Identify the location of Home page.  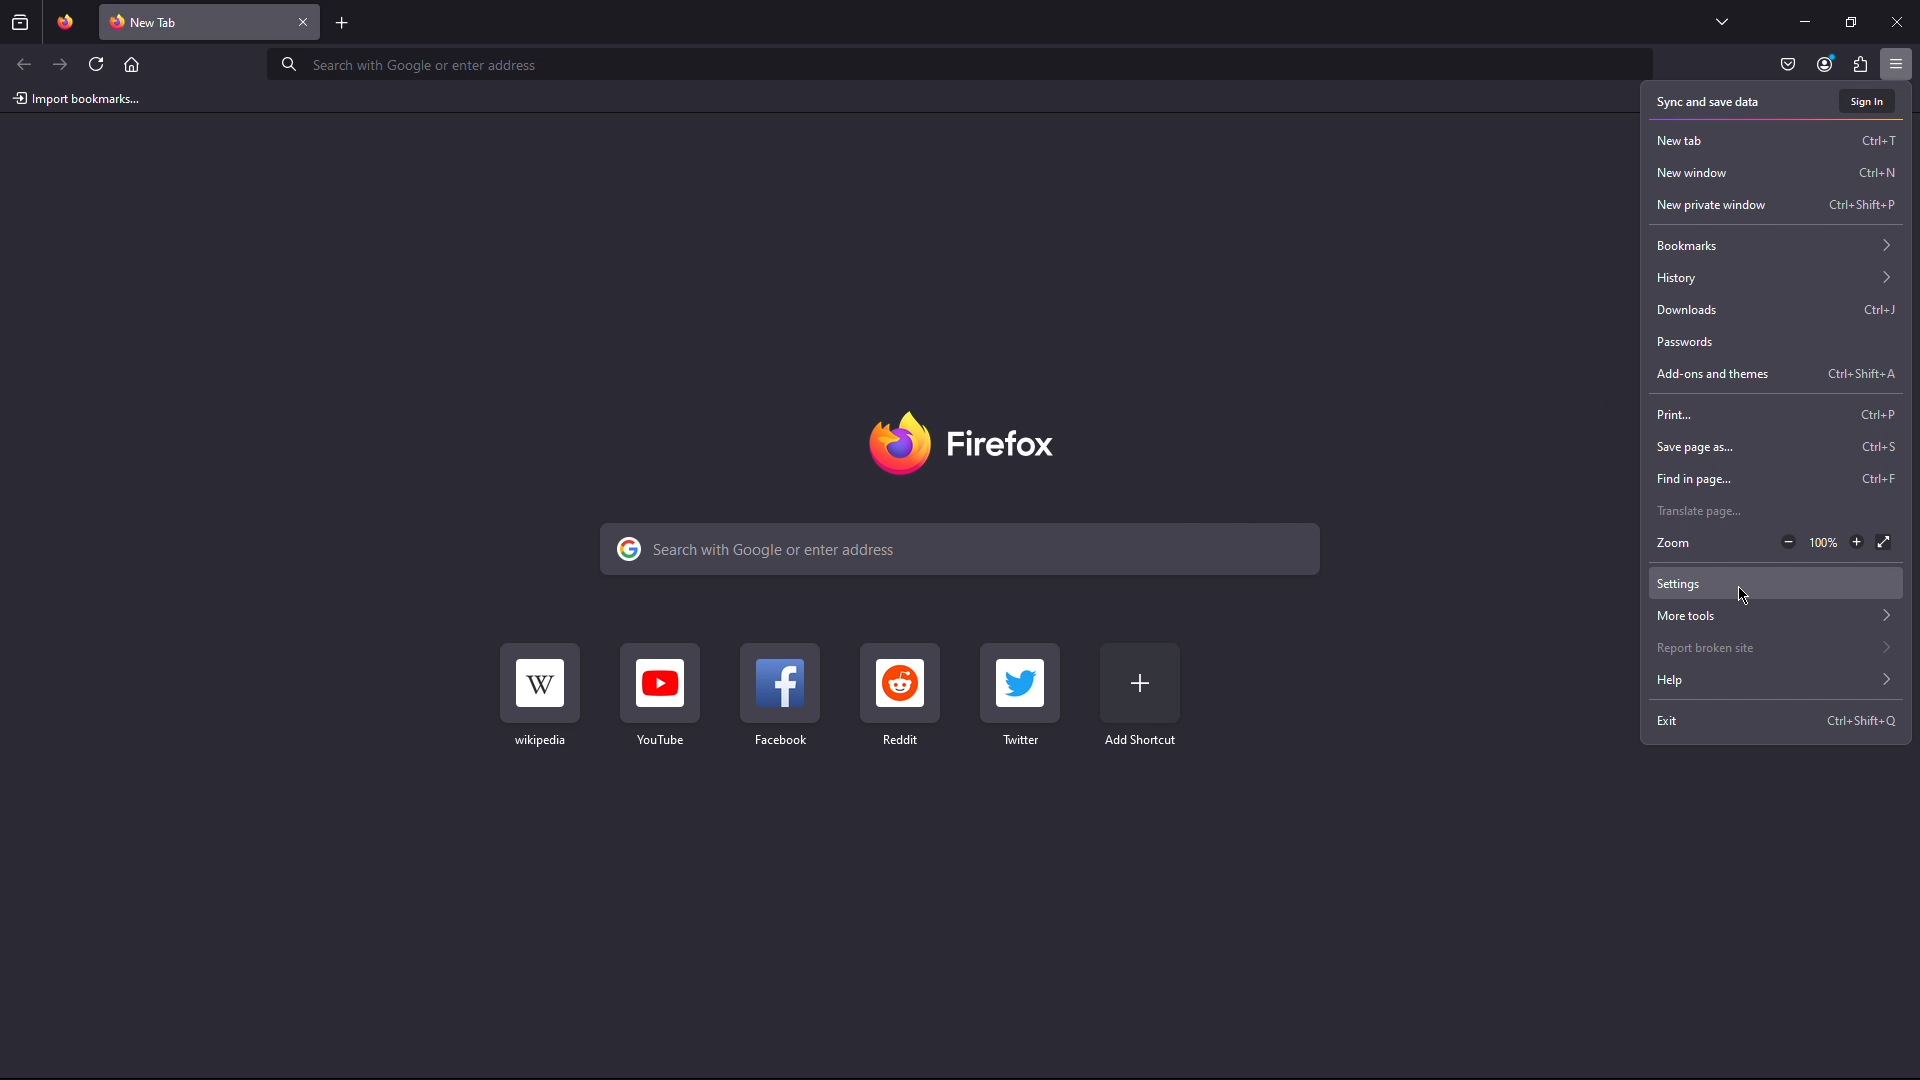
(131, 63).